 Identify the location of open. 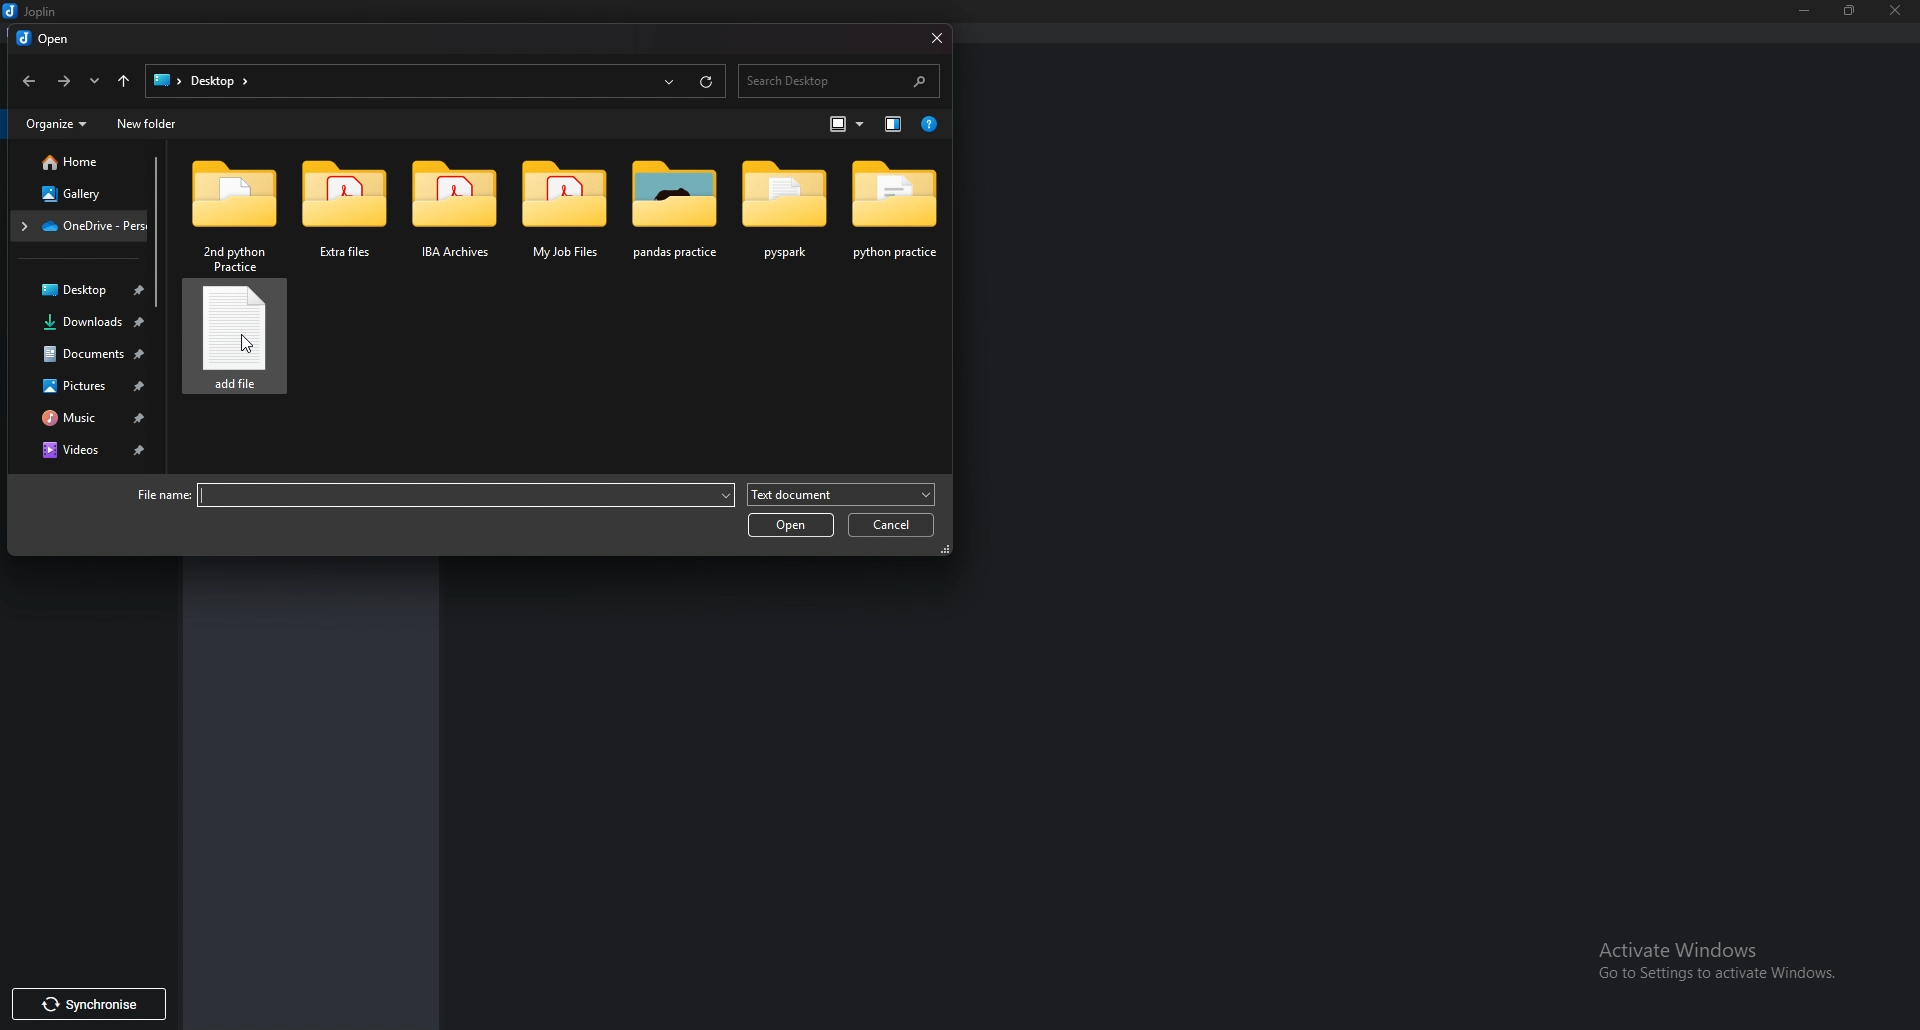
(56, 39).